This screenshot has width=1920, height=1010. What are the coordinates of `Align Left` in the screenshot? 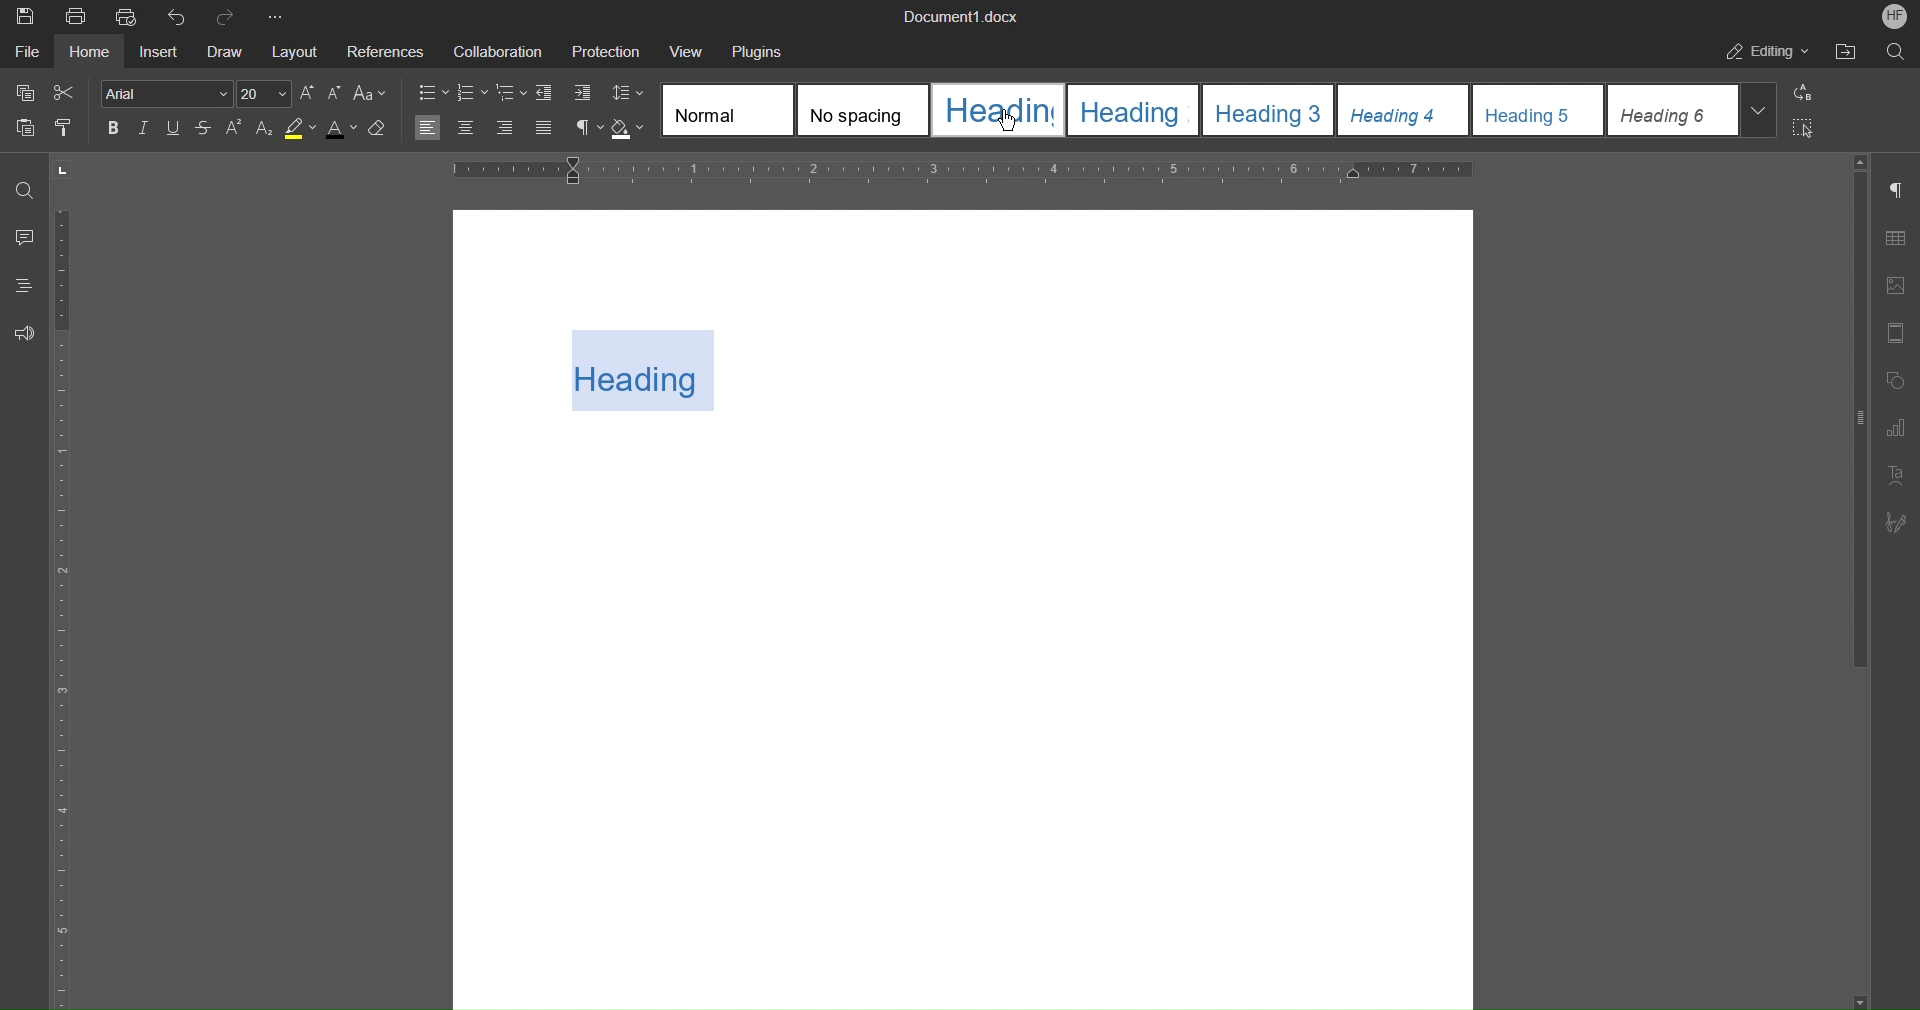 It's located at (429, 128).